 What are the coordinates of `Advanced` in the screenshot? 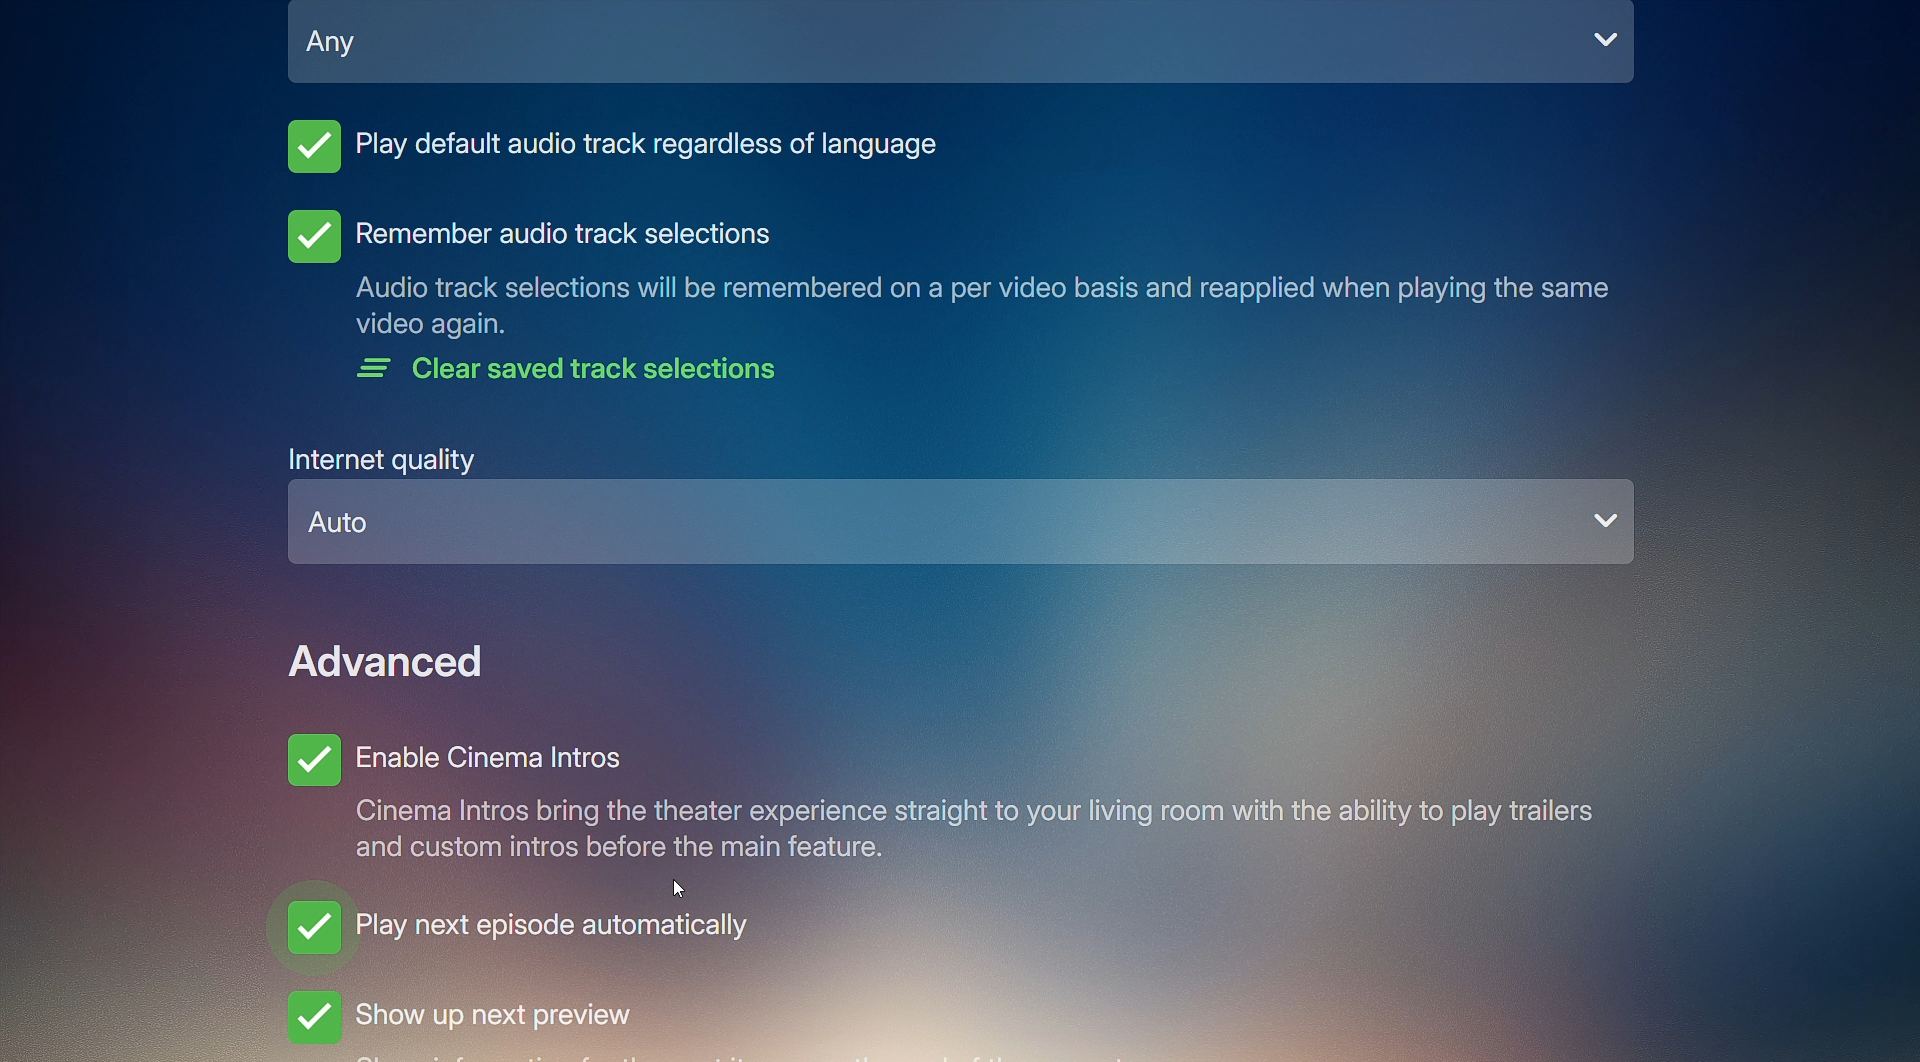 It's located at (391, 661).